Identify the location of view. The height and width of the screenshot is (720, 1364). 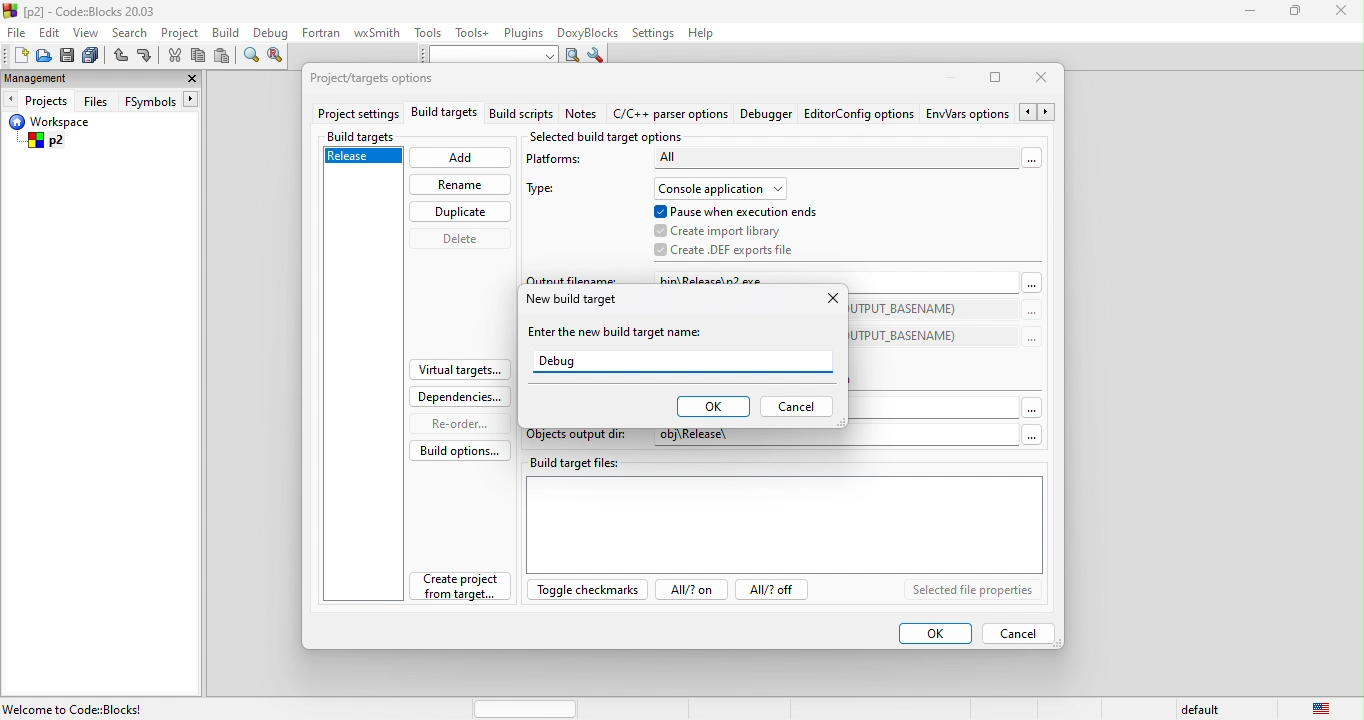
(87, 32).